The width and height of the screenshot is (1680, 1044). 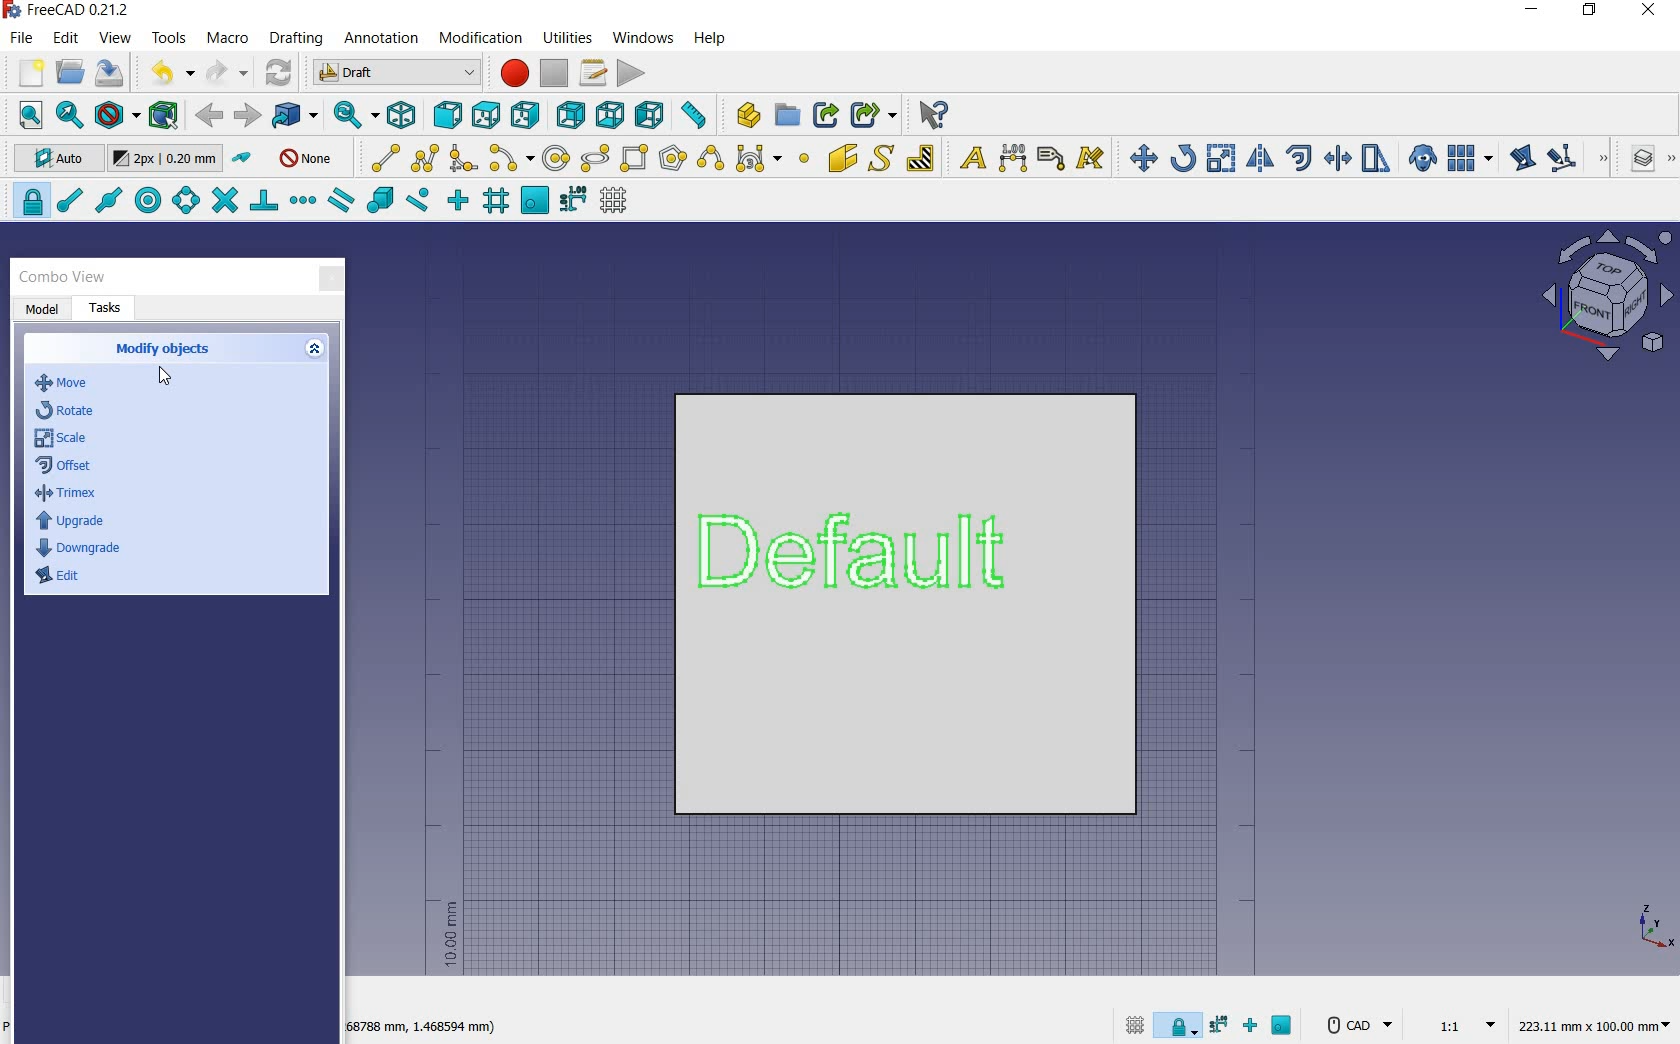 What do you see at coordinates (229, 40) in the screenshot?
I see `macro` at bounding box center [229, 40].